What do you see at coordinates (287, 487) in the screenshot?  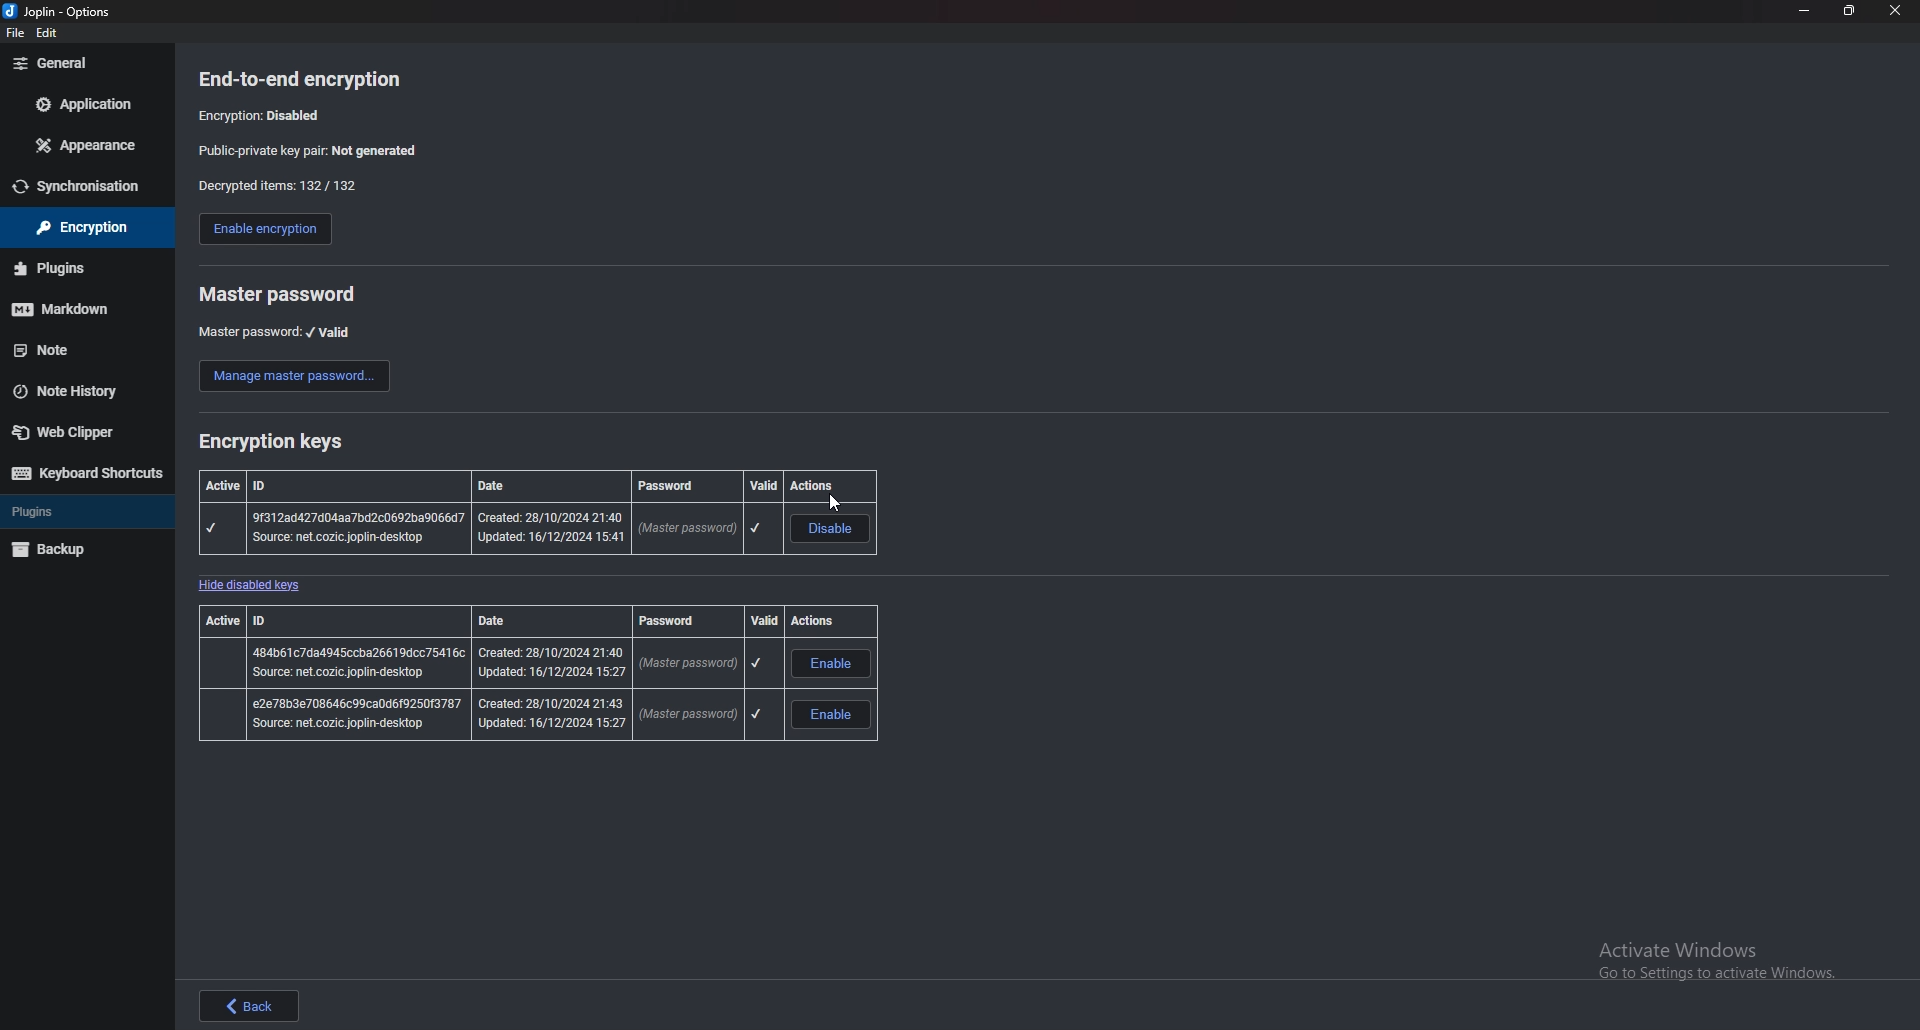 I see `id` at bounding box center [287, 487].